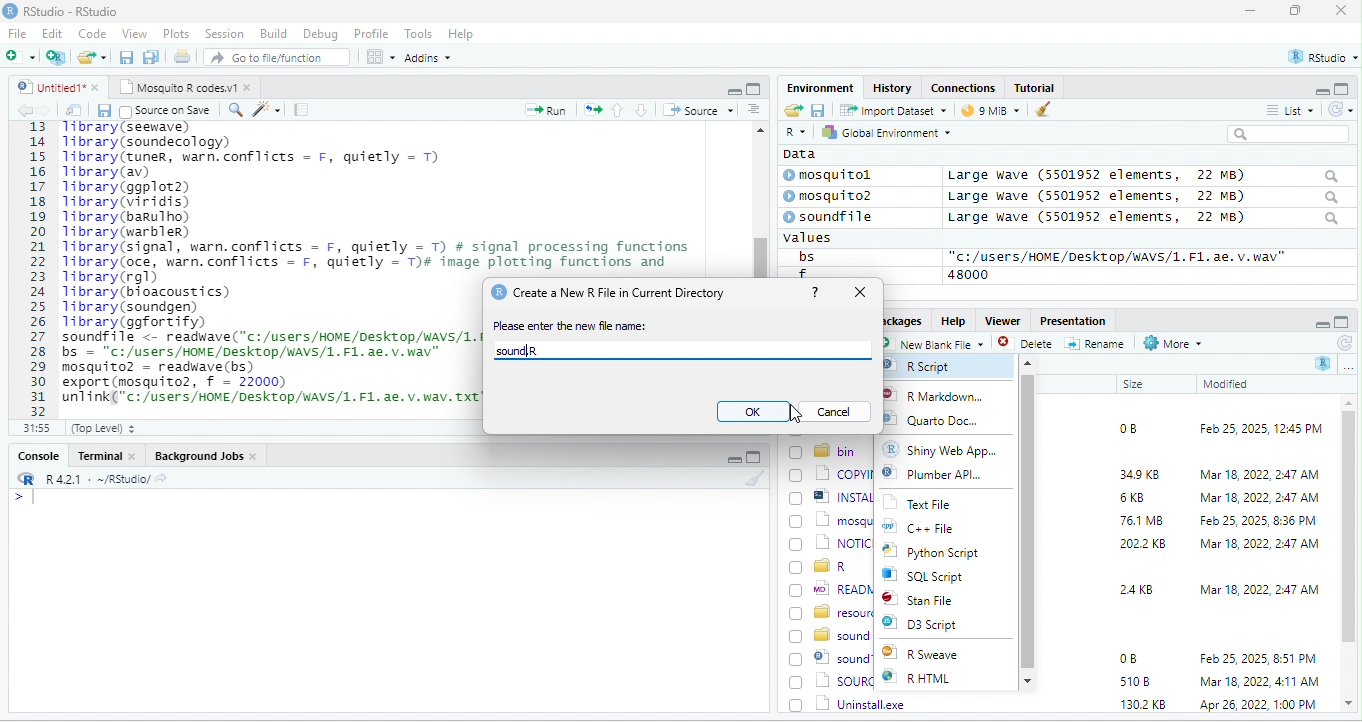 This screenshot has width=1362, height=722. I want to click on R, so click(1324, 363).